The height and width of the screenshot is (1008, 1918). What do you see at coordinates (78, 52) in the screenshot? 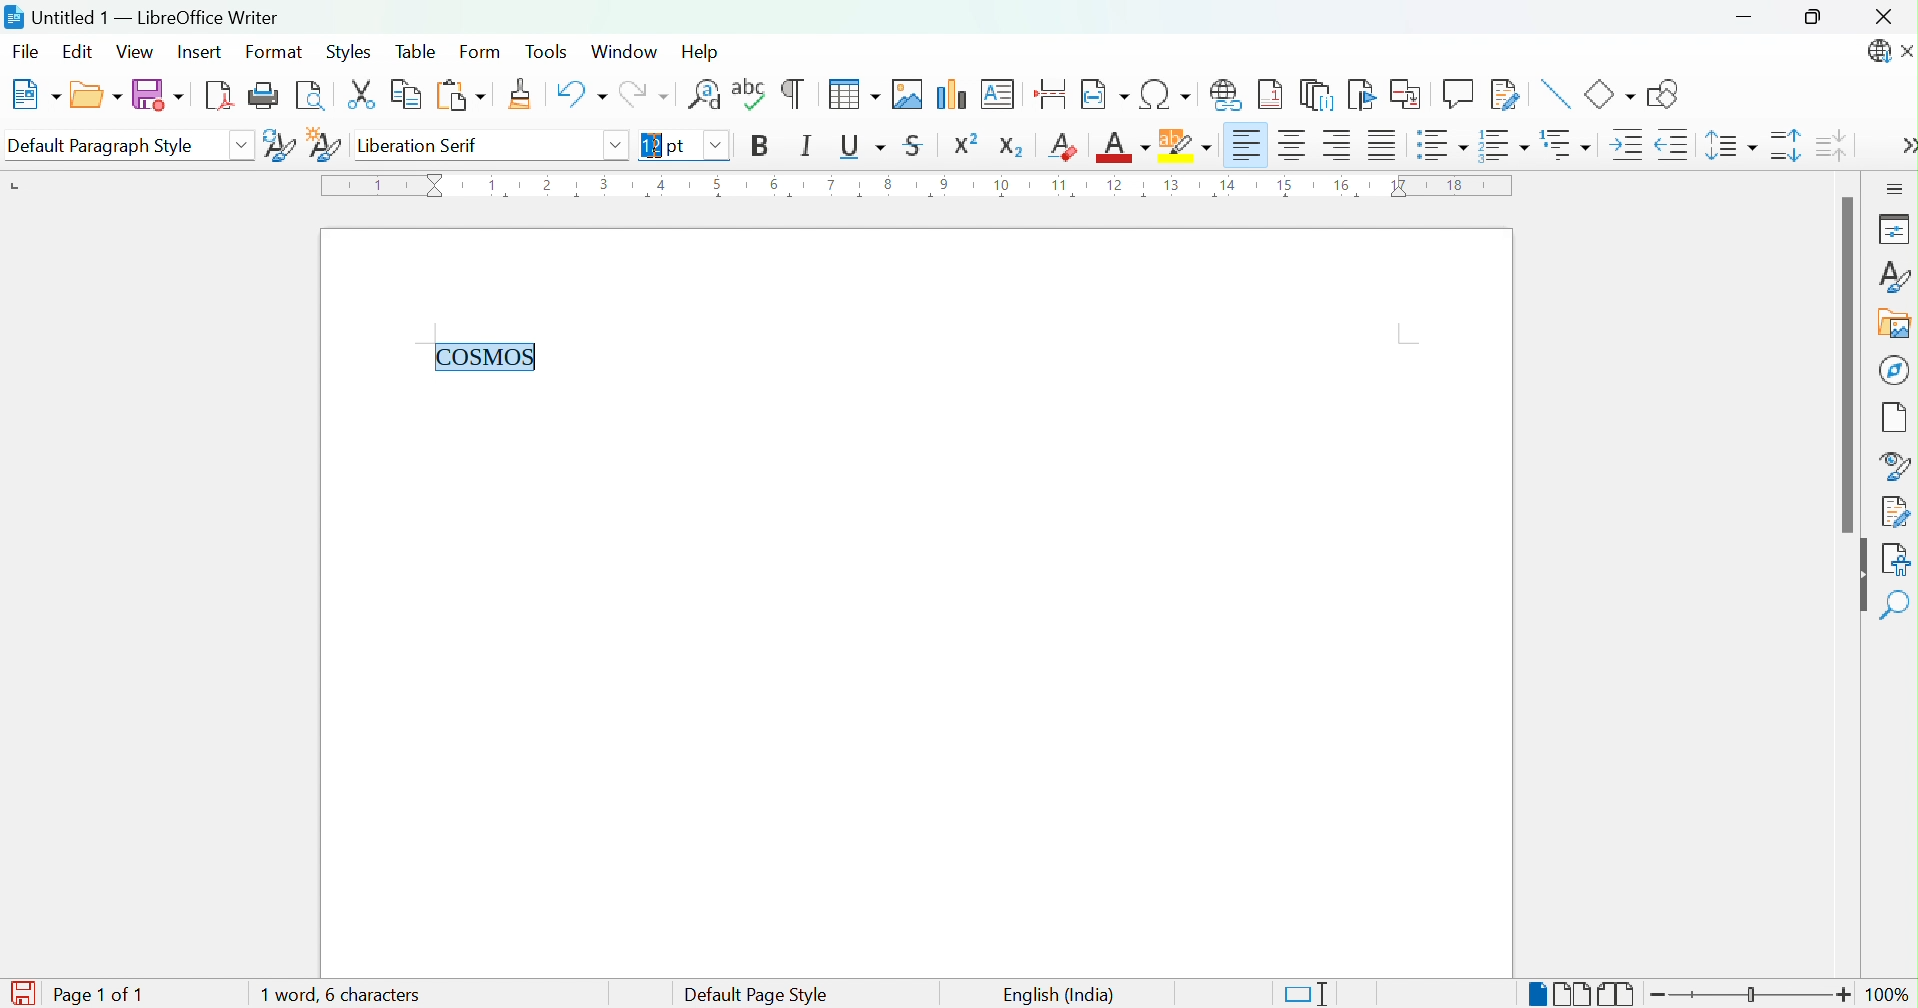
I see `Edit` at bounding box center [78, 52].